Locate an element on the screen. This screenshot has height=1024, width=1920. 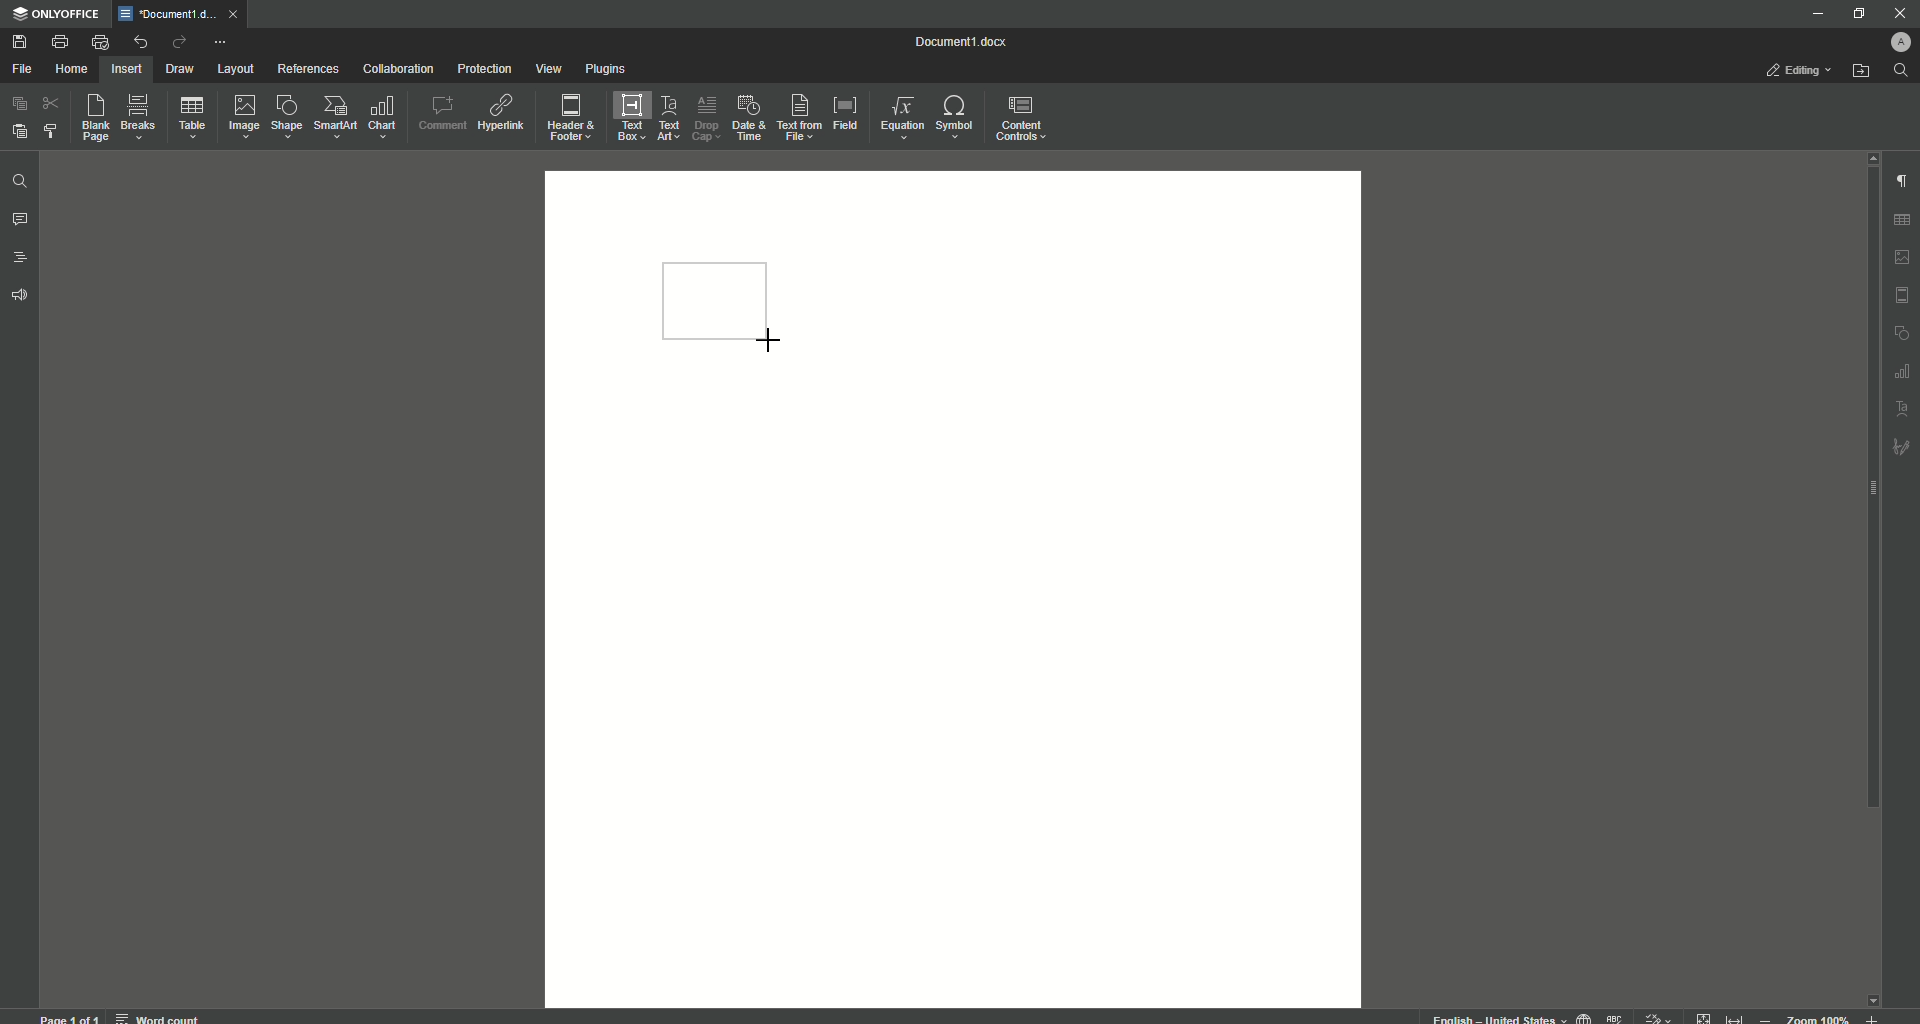
 Paragraph Settings is located at coordinates (1900, 180).